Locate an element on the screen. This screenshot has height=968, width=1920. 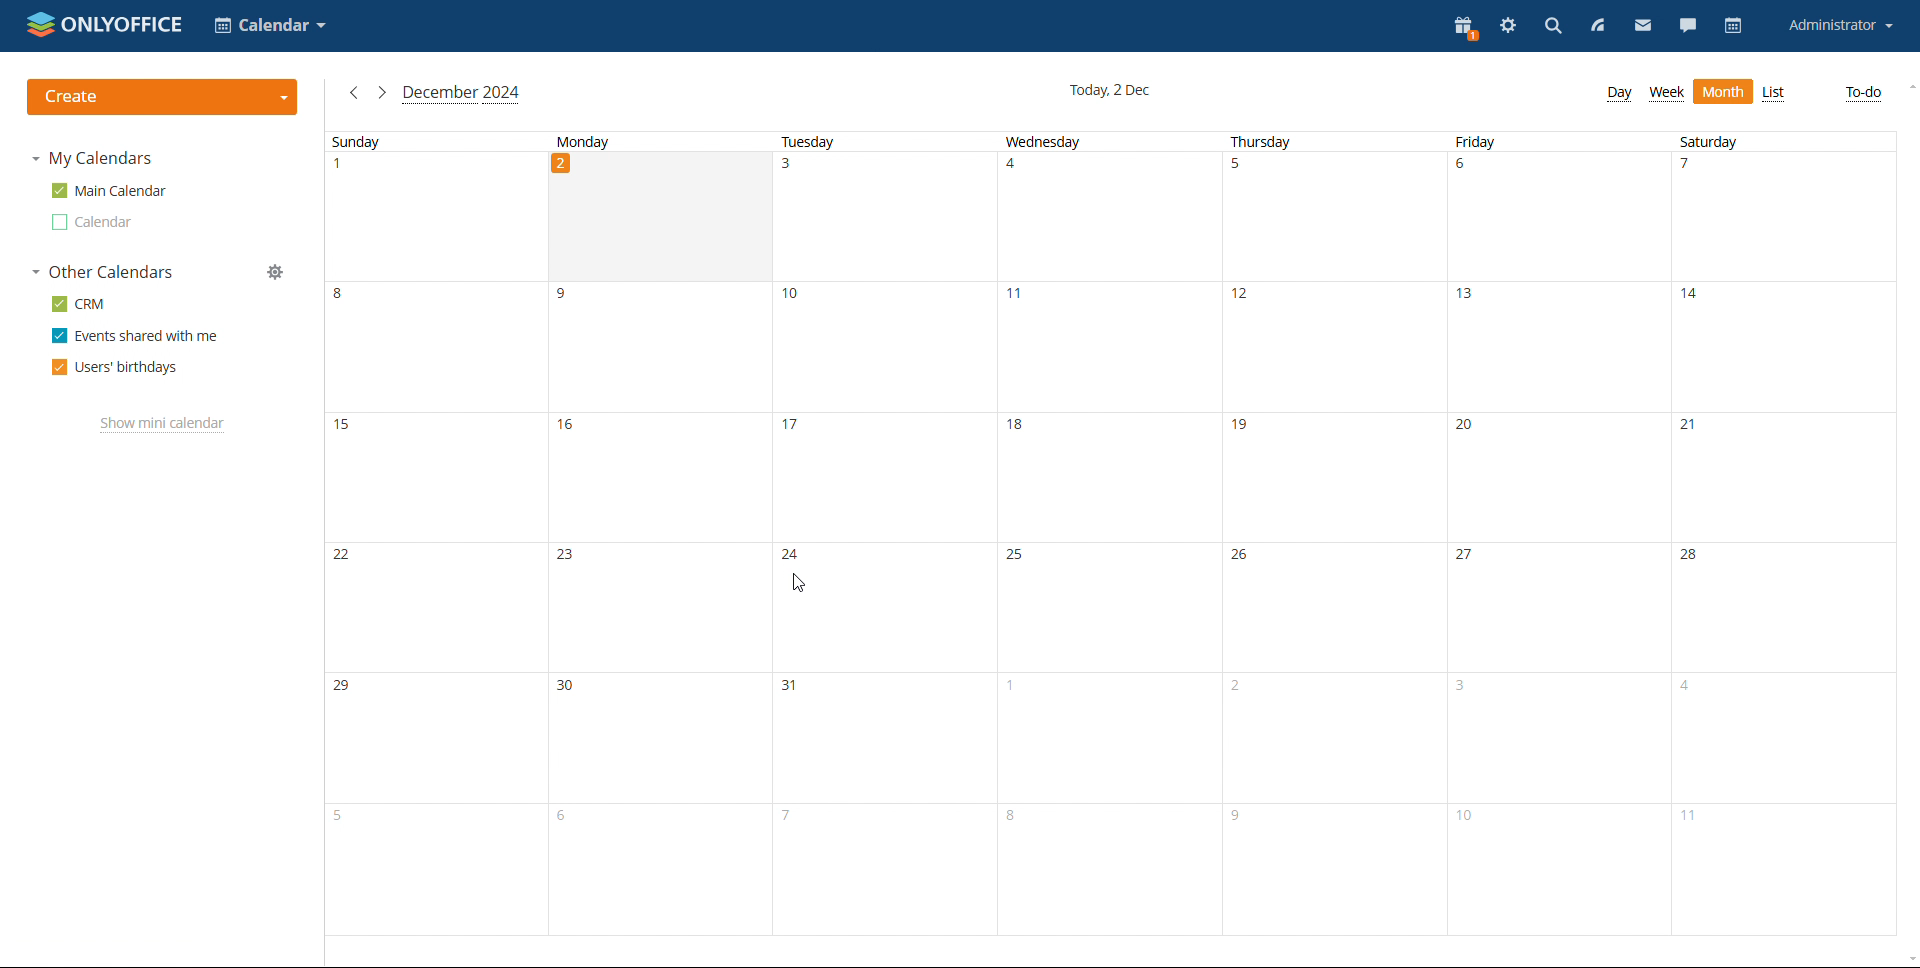
5 is located at coordinates (1239, 169).